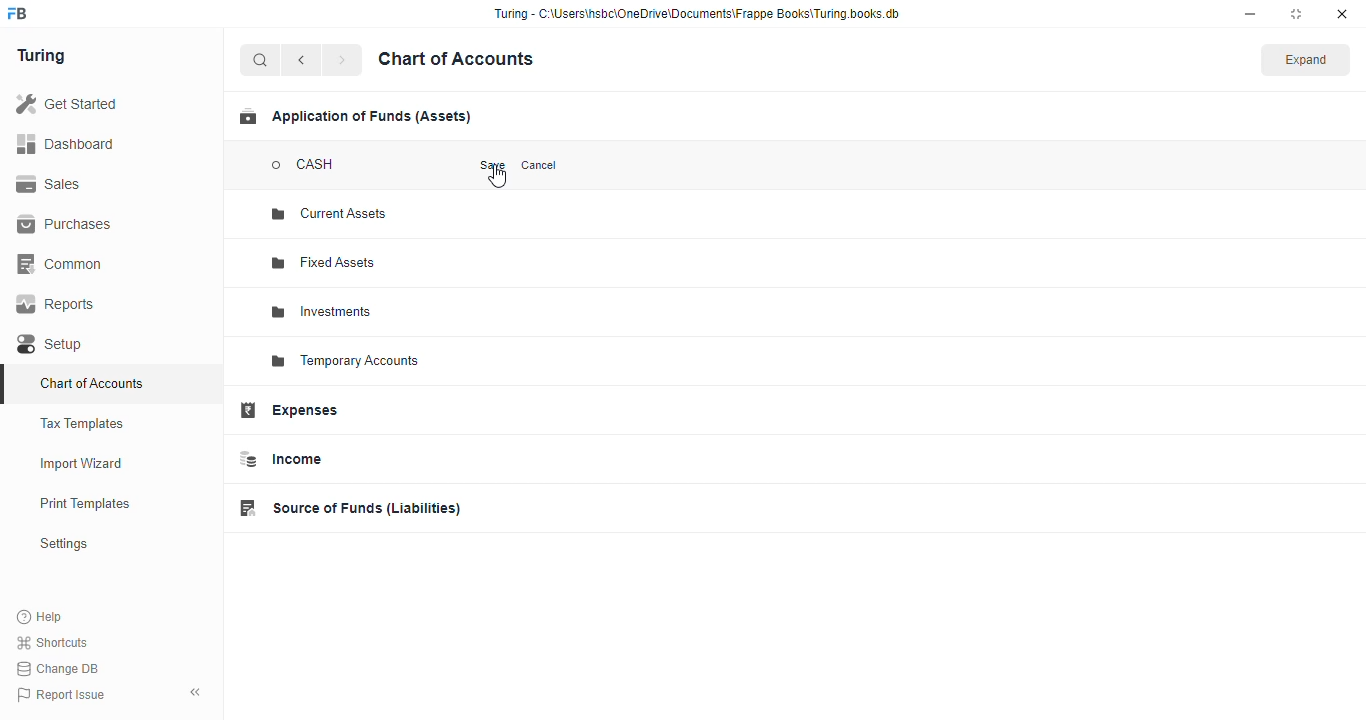  Describe the element at coordinates (61, 264) in the screenshot. I see `common` at that location.